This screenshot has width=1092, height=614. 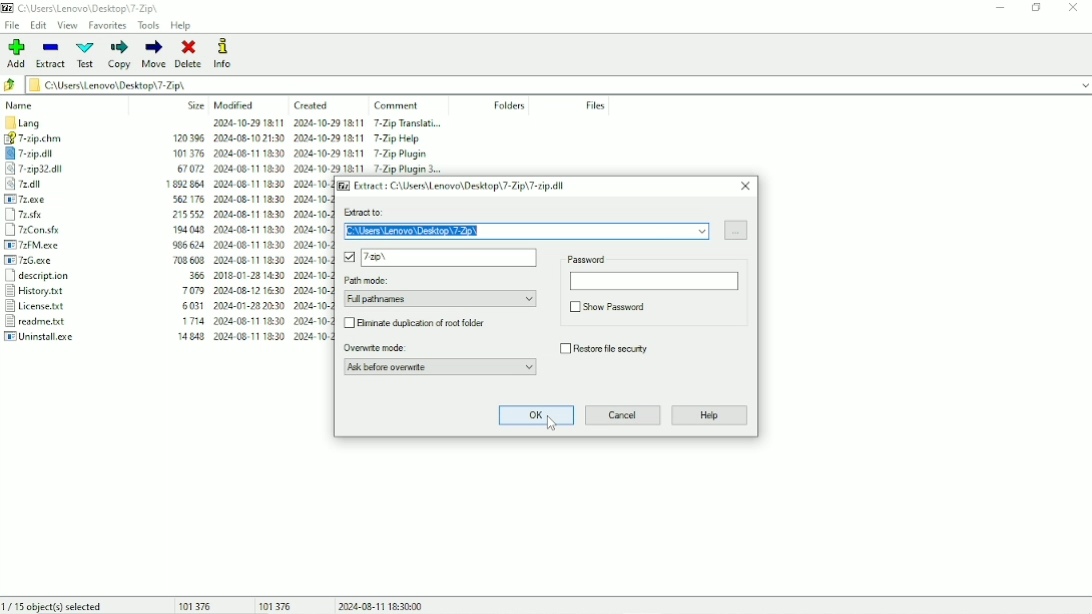 I want to click on Folders, so click(x=508, y=106).